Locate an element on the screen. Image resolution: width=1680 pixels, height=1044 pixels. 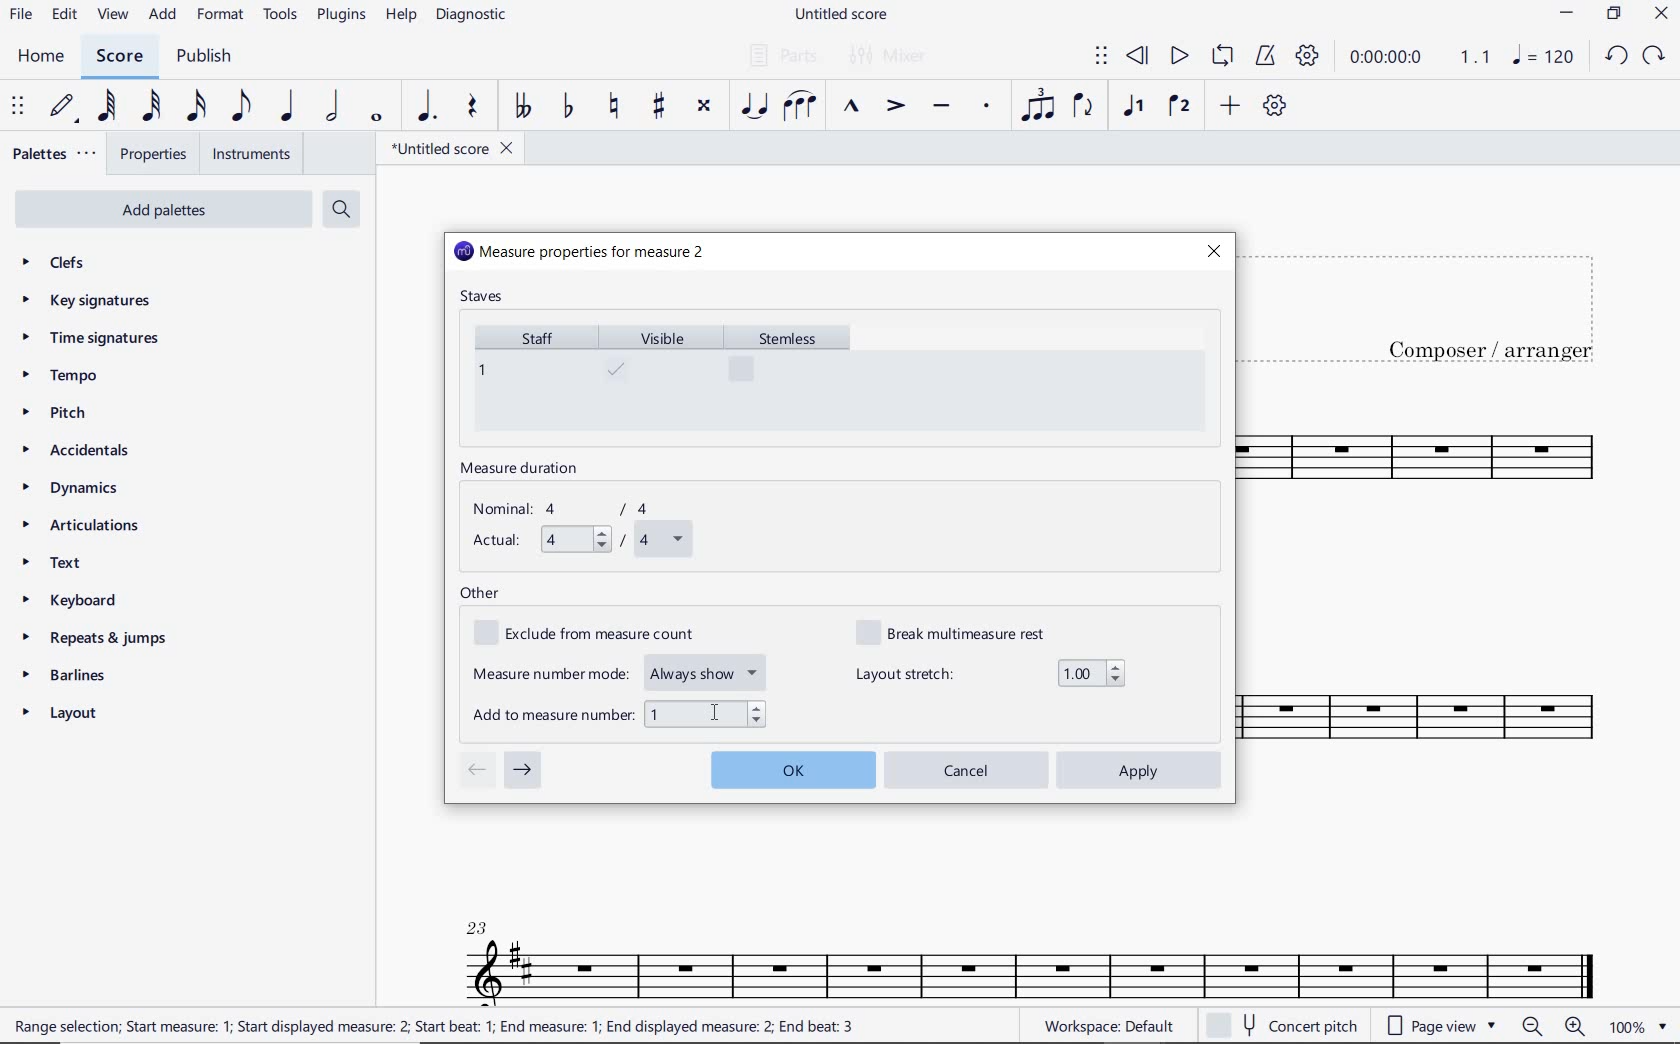
INSTRUMENTS is located at coordinates (247, 153).